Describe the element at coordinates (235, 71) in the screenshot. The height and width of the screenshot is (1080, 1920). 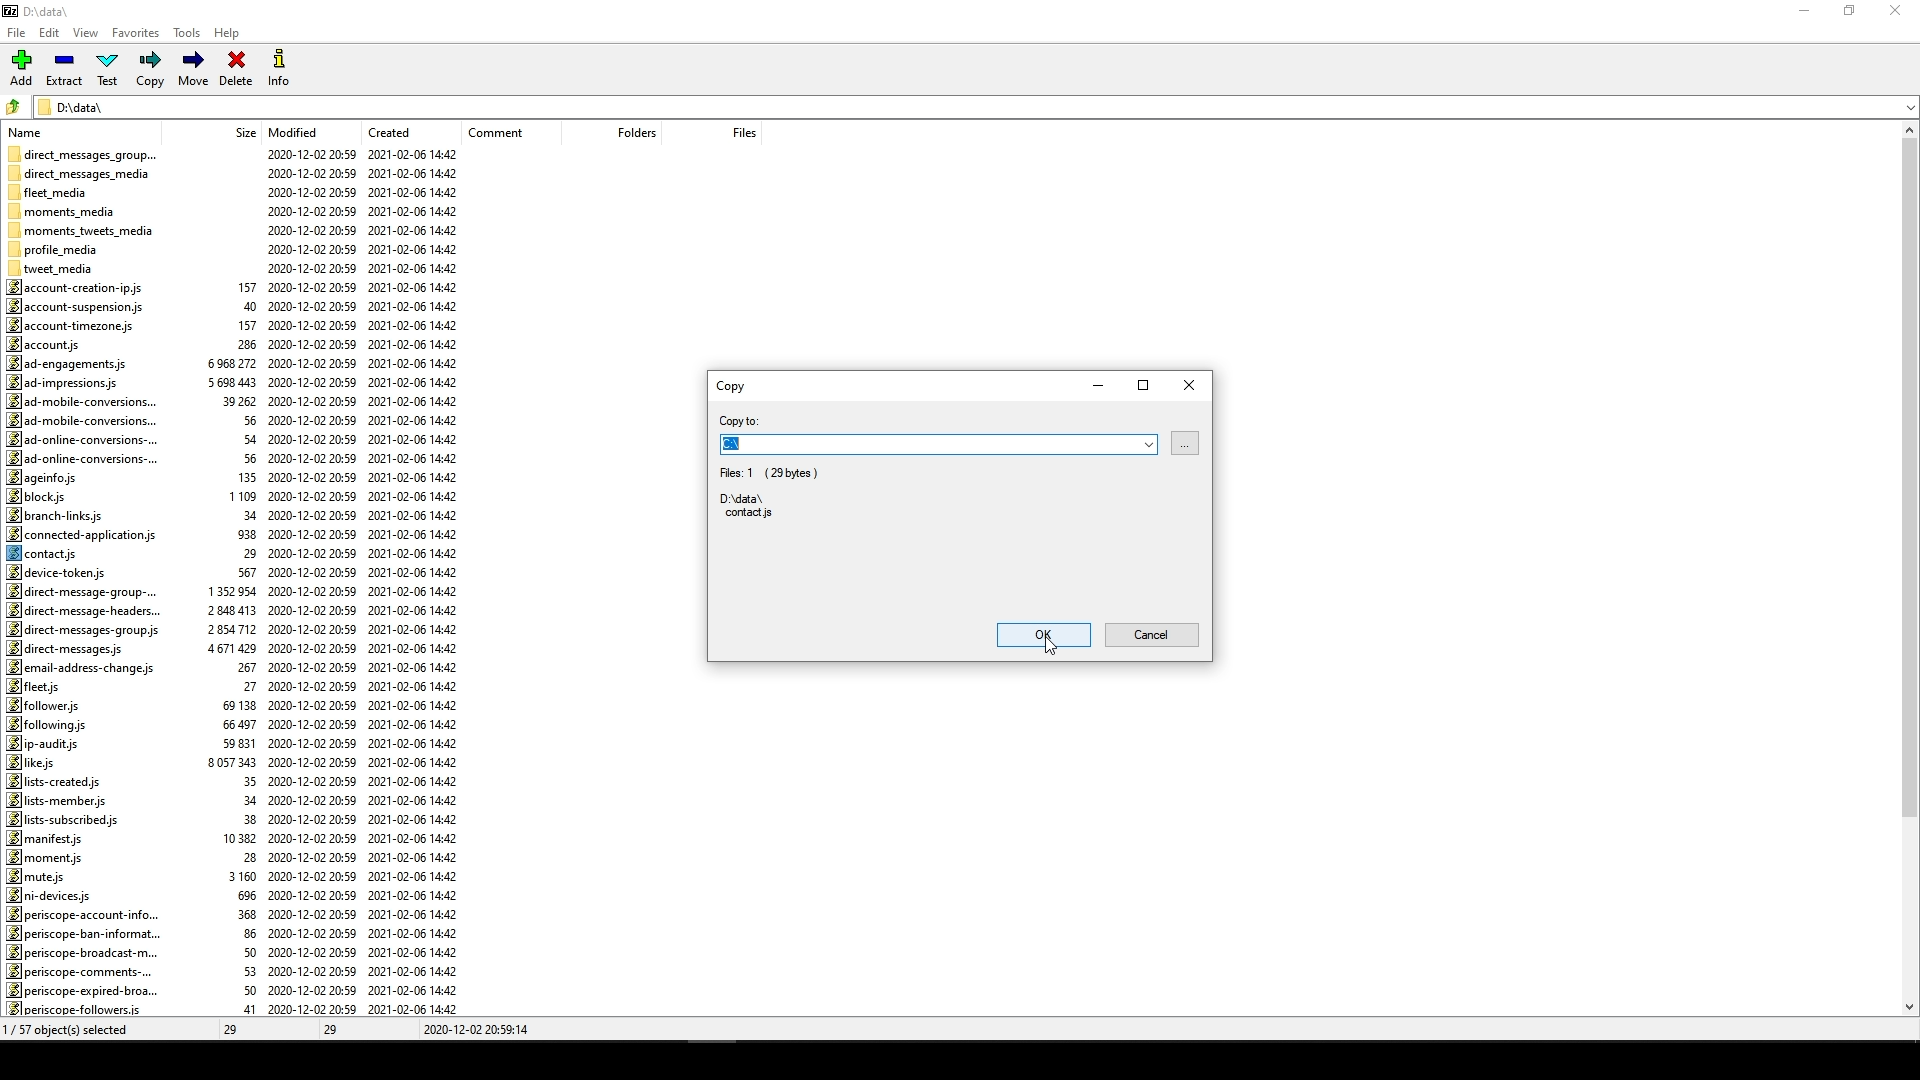
I see `Delete` at that location.